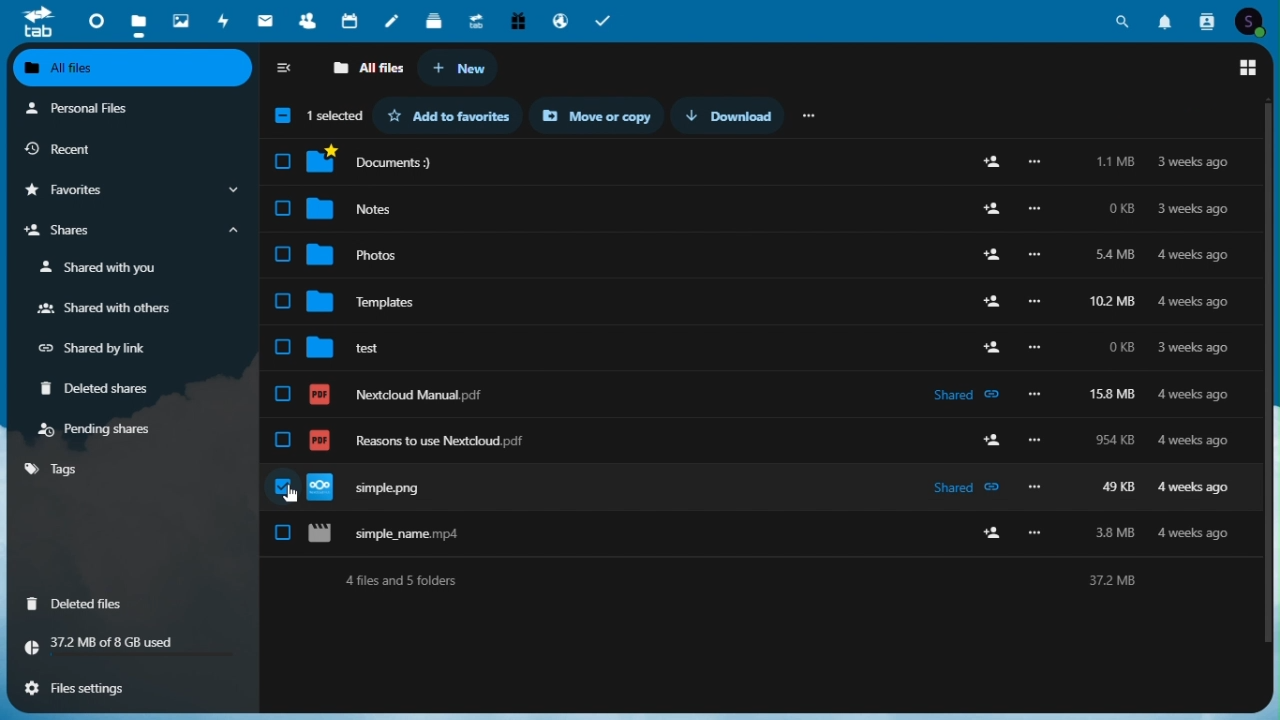 This screenshot has height=720, width=1280. I want to click on deck, so click(436, 18).